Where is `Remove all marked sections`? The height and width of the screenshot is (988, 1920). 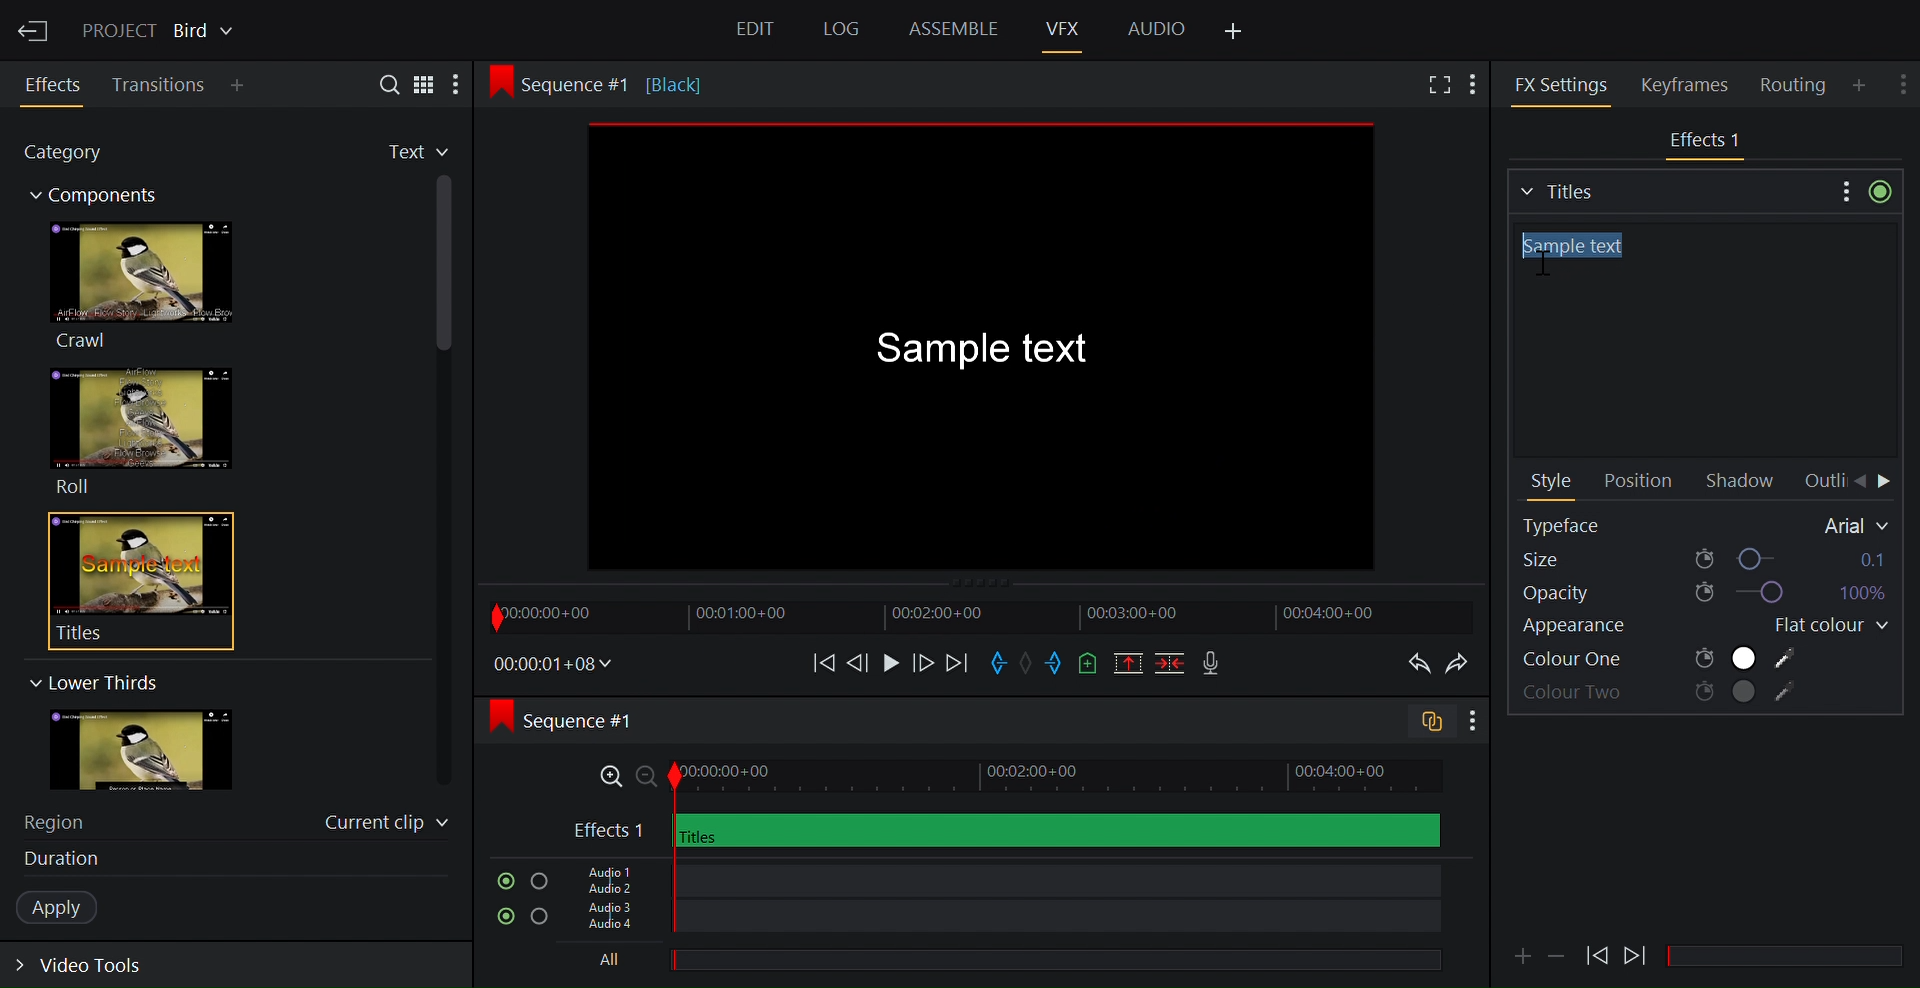 Remove all marked sections is located at coordinates (1130, 666).